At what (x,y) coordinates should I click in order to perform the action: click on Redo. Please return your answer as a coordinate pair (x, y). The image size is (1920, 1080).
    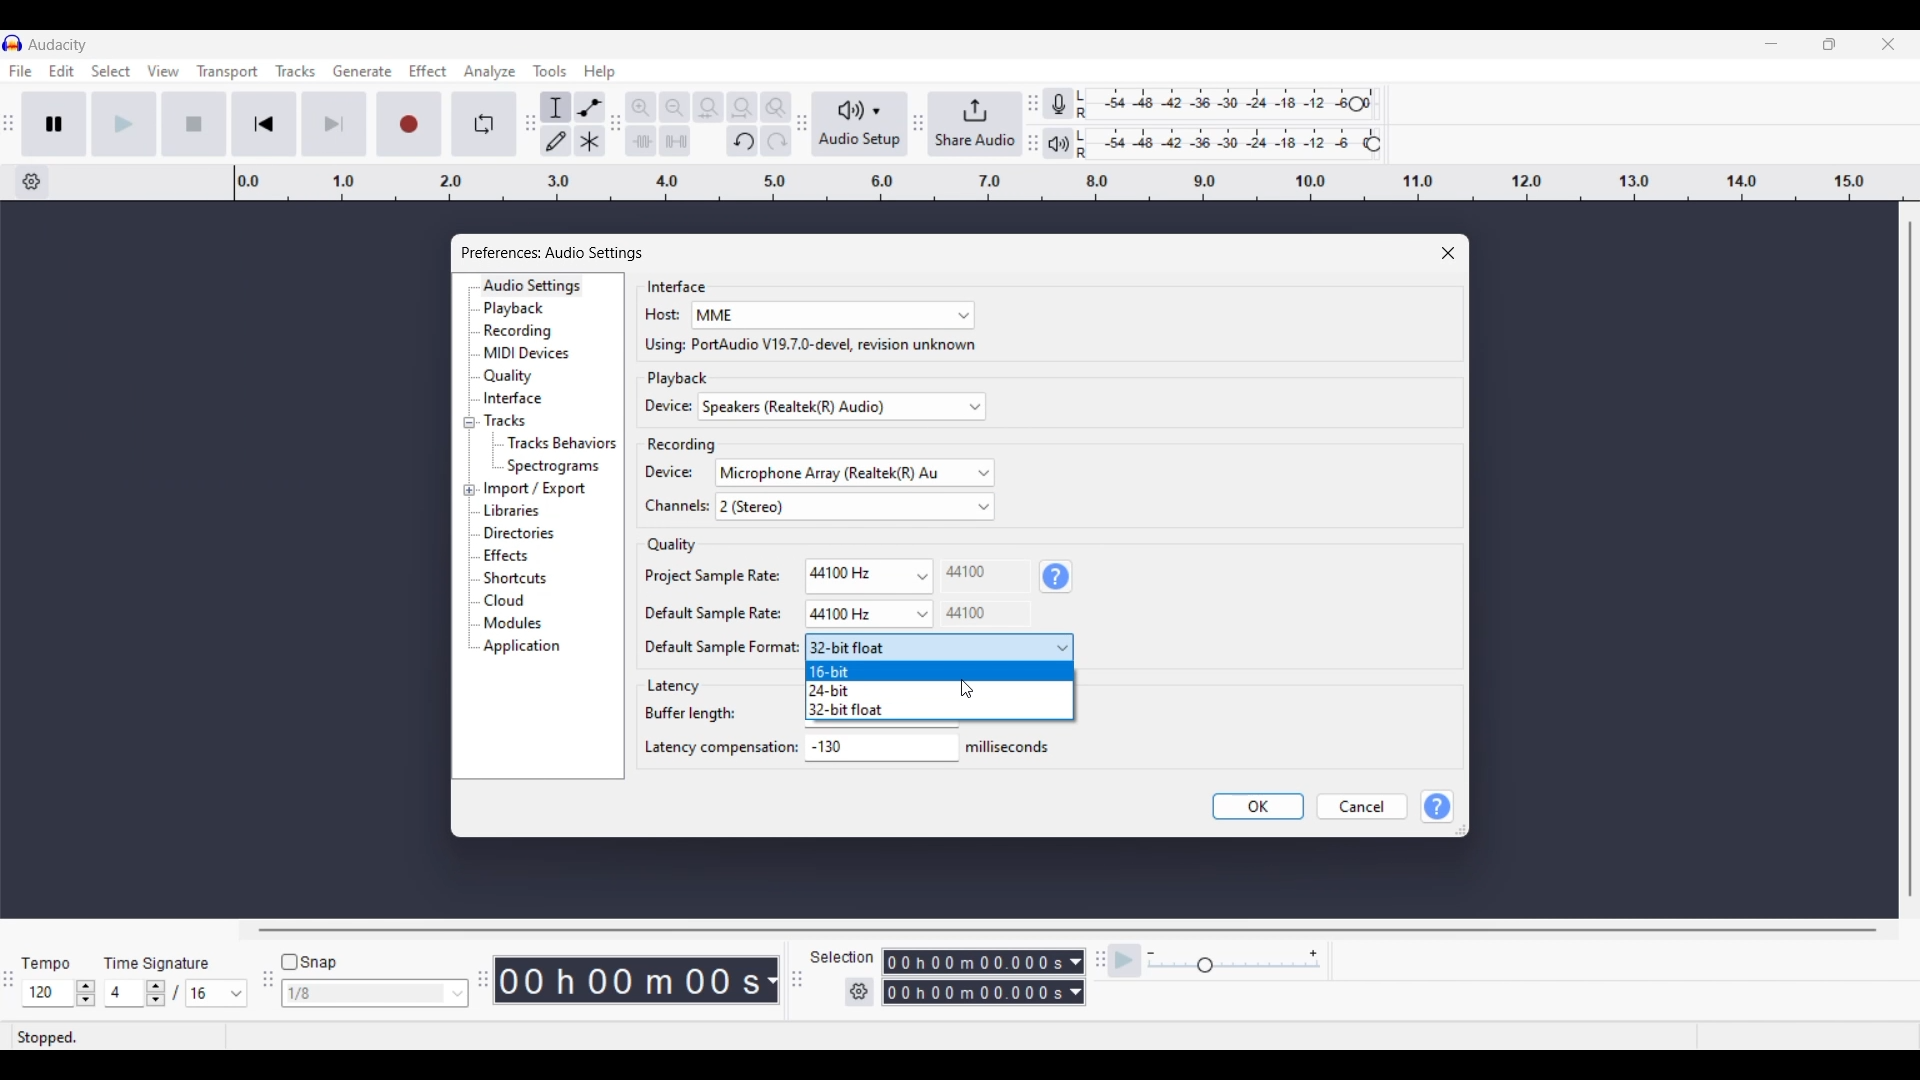
    Looking at the image, I should click on (775, 140).